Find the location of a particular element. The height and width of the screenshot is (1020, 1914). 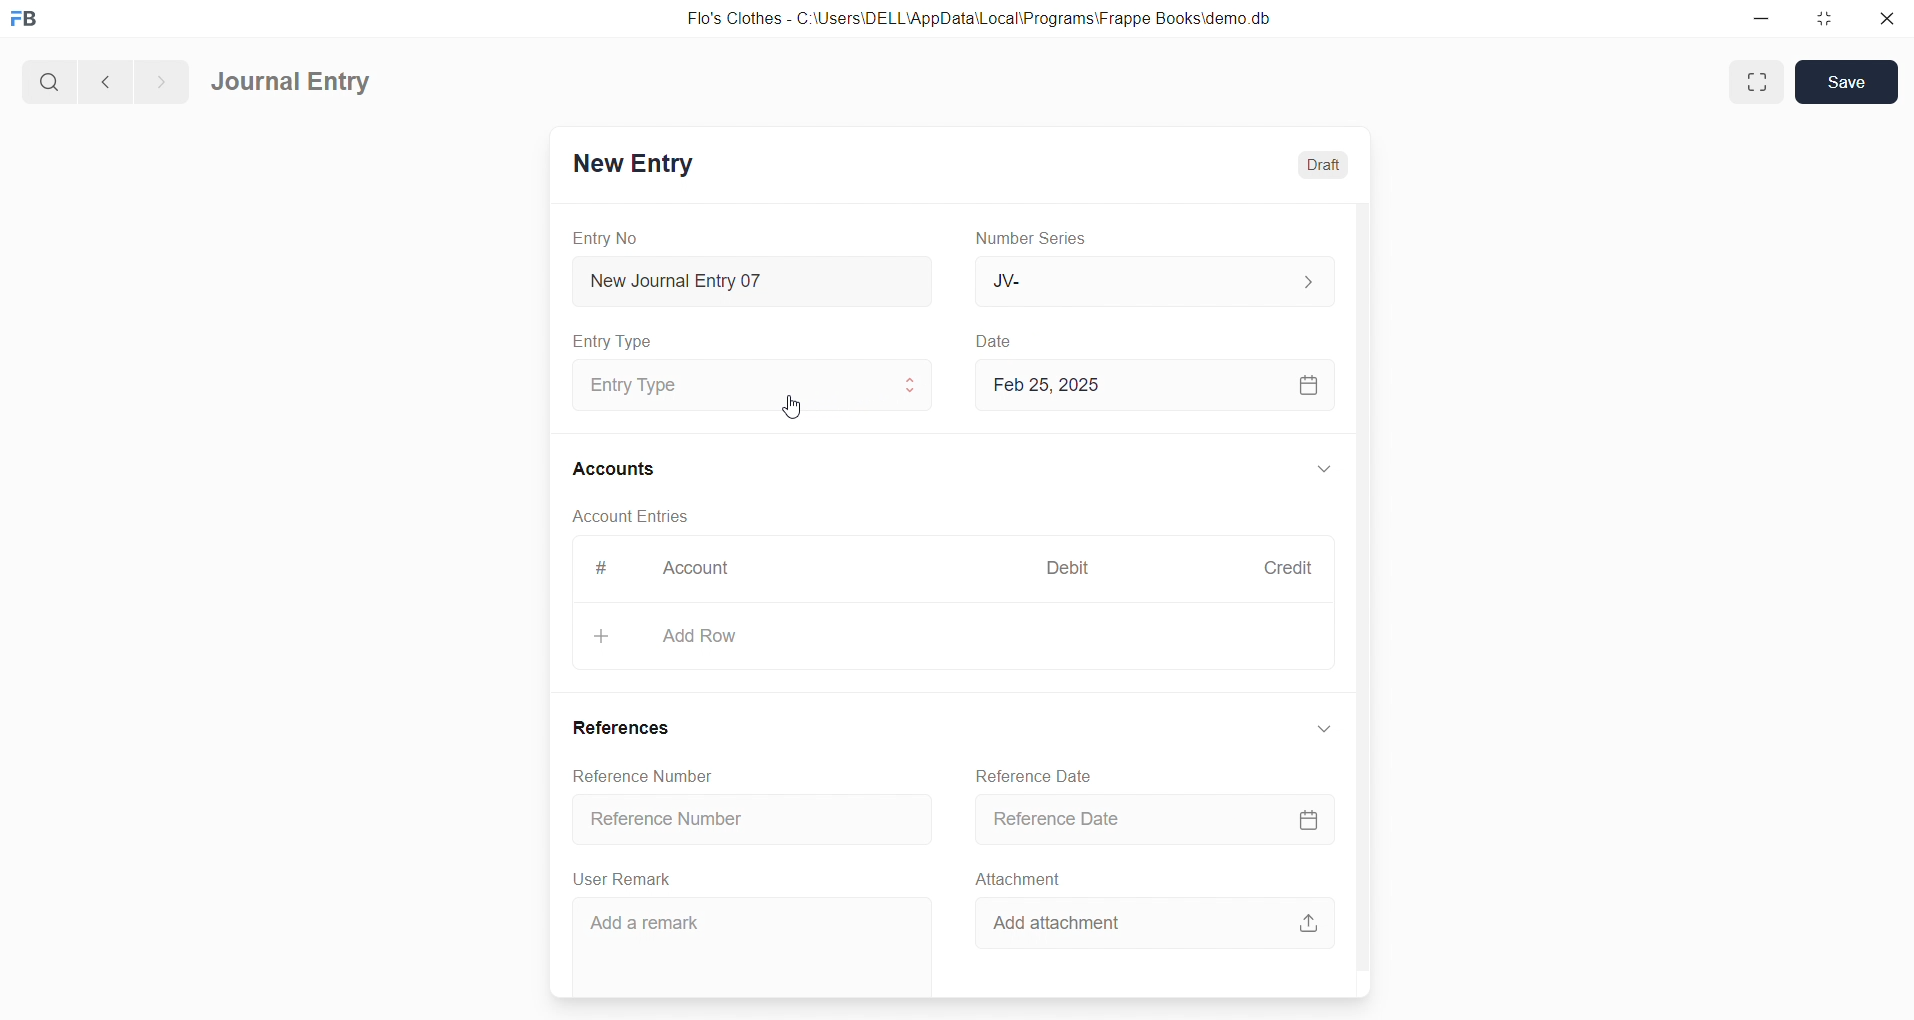

Reference Date is located at coordinates (1154, 820).